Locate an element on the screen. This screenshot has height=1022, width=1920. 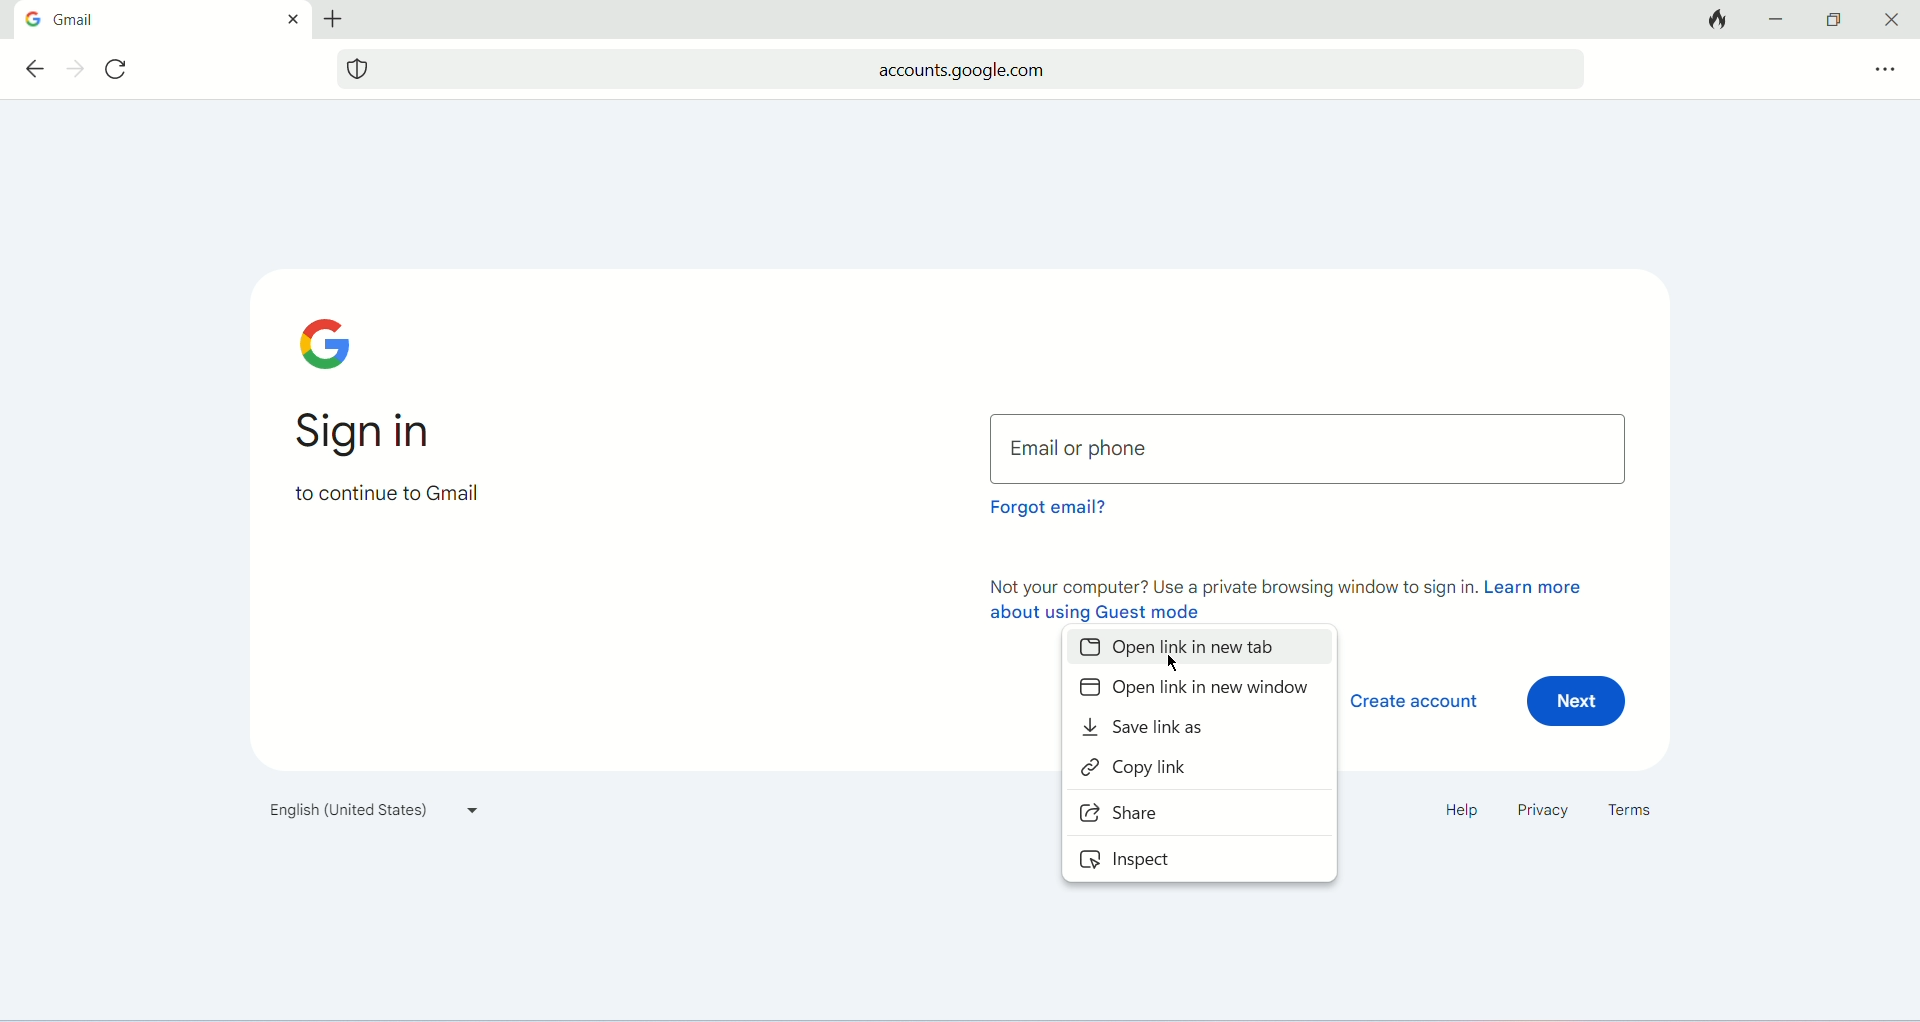
accounts.google.com is located at coordinates (983, 68).